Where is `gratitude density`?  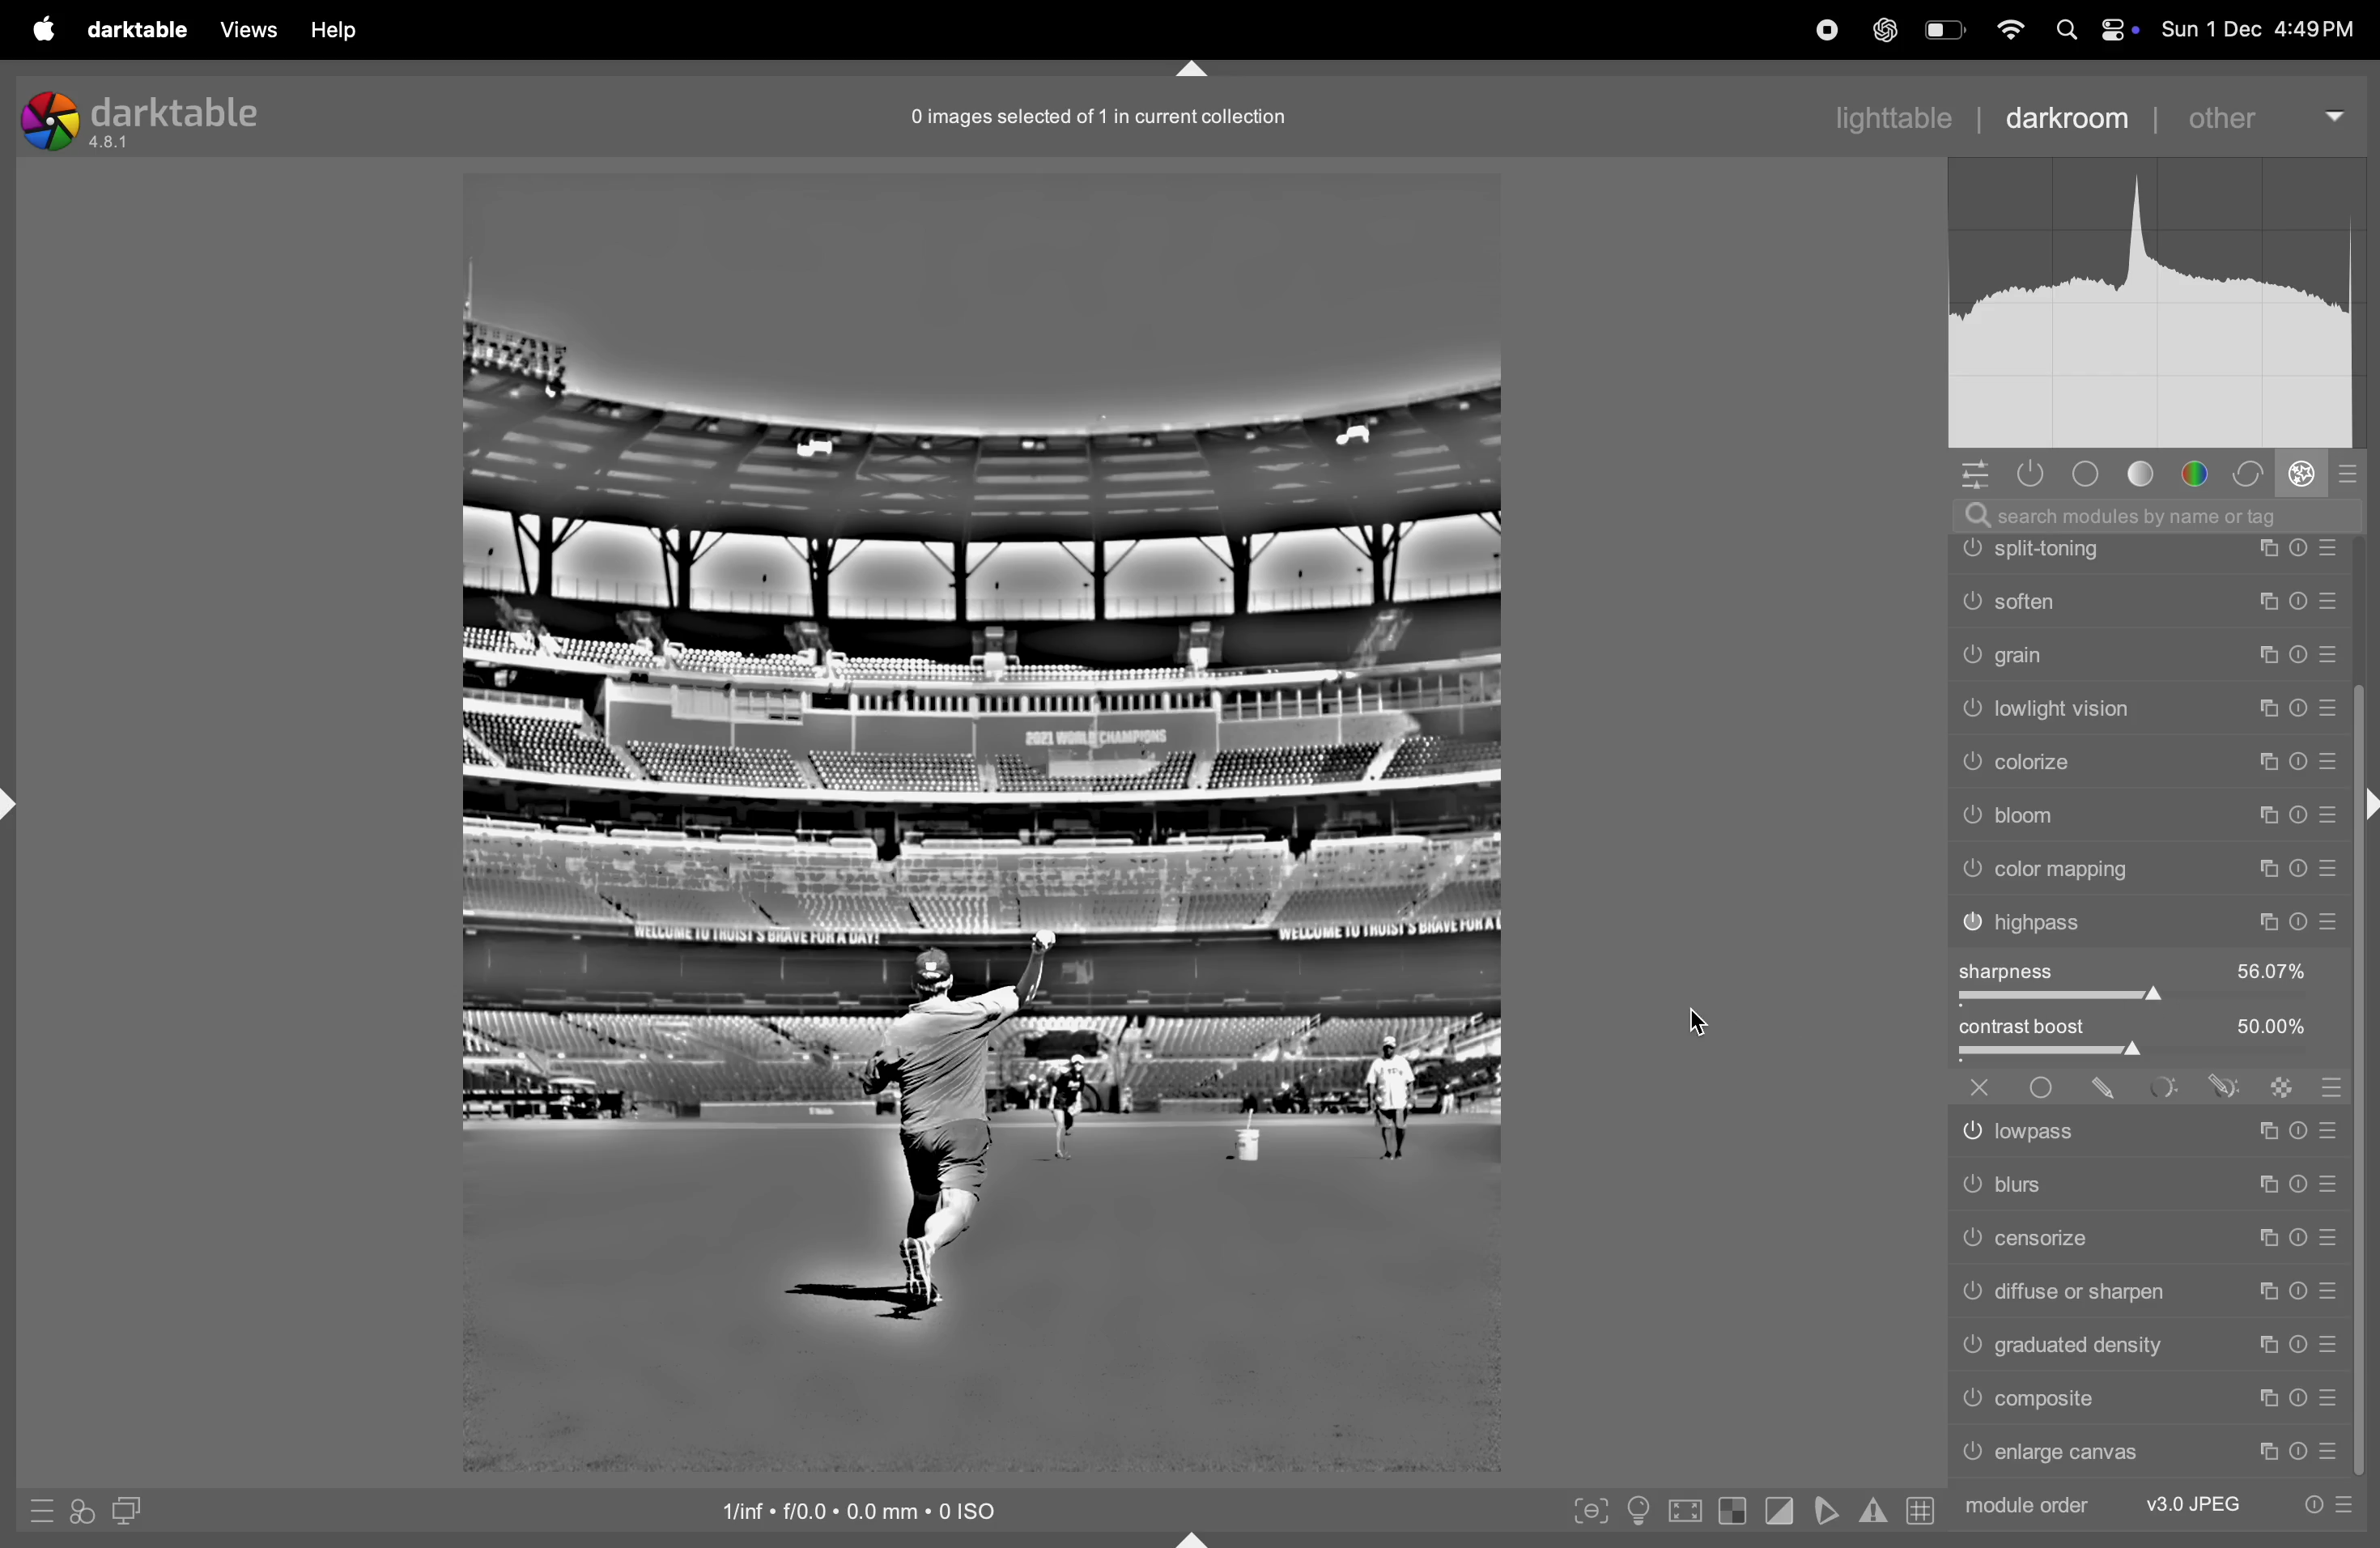 gratitude density is located at coordinates (2147, 1343).